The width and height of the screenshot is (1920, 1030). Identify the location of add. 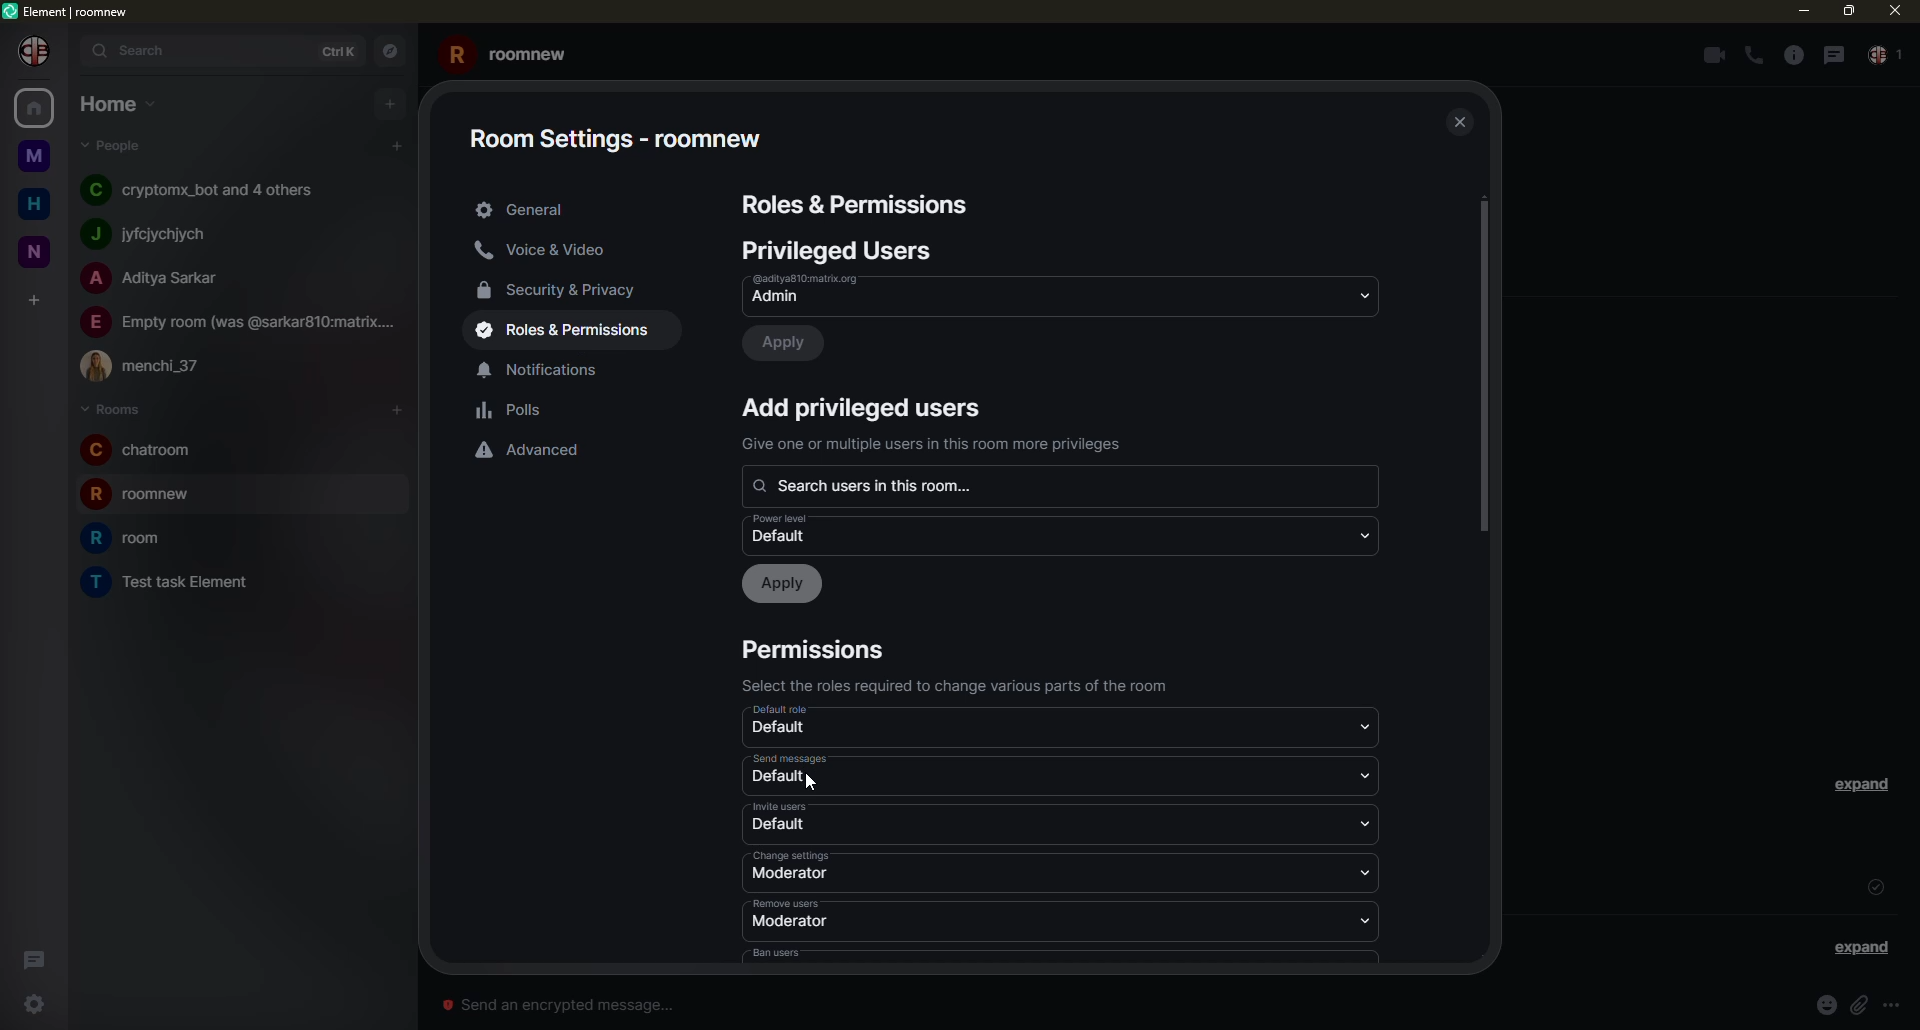
(388, 104).